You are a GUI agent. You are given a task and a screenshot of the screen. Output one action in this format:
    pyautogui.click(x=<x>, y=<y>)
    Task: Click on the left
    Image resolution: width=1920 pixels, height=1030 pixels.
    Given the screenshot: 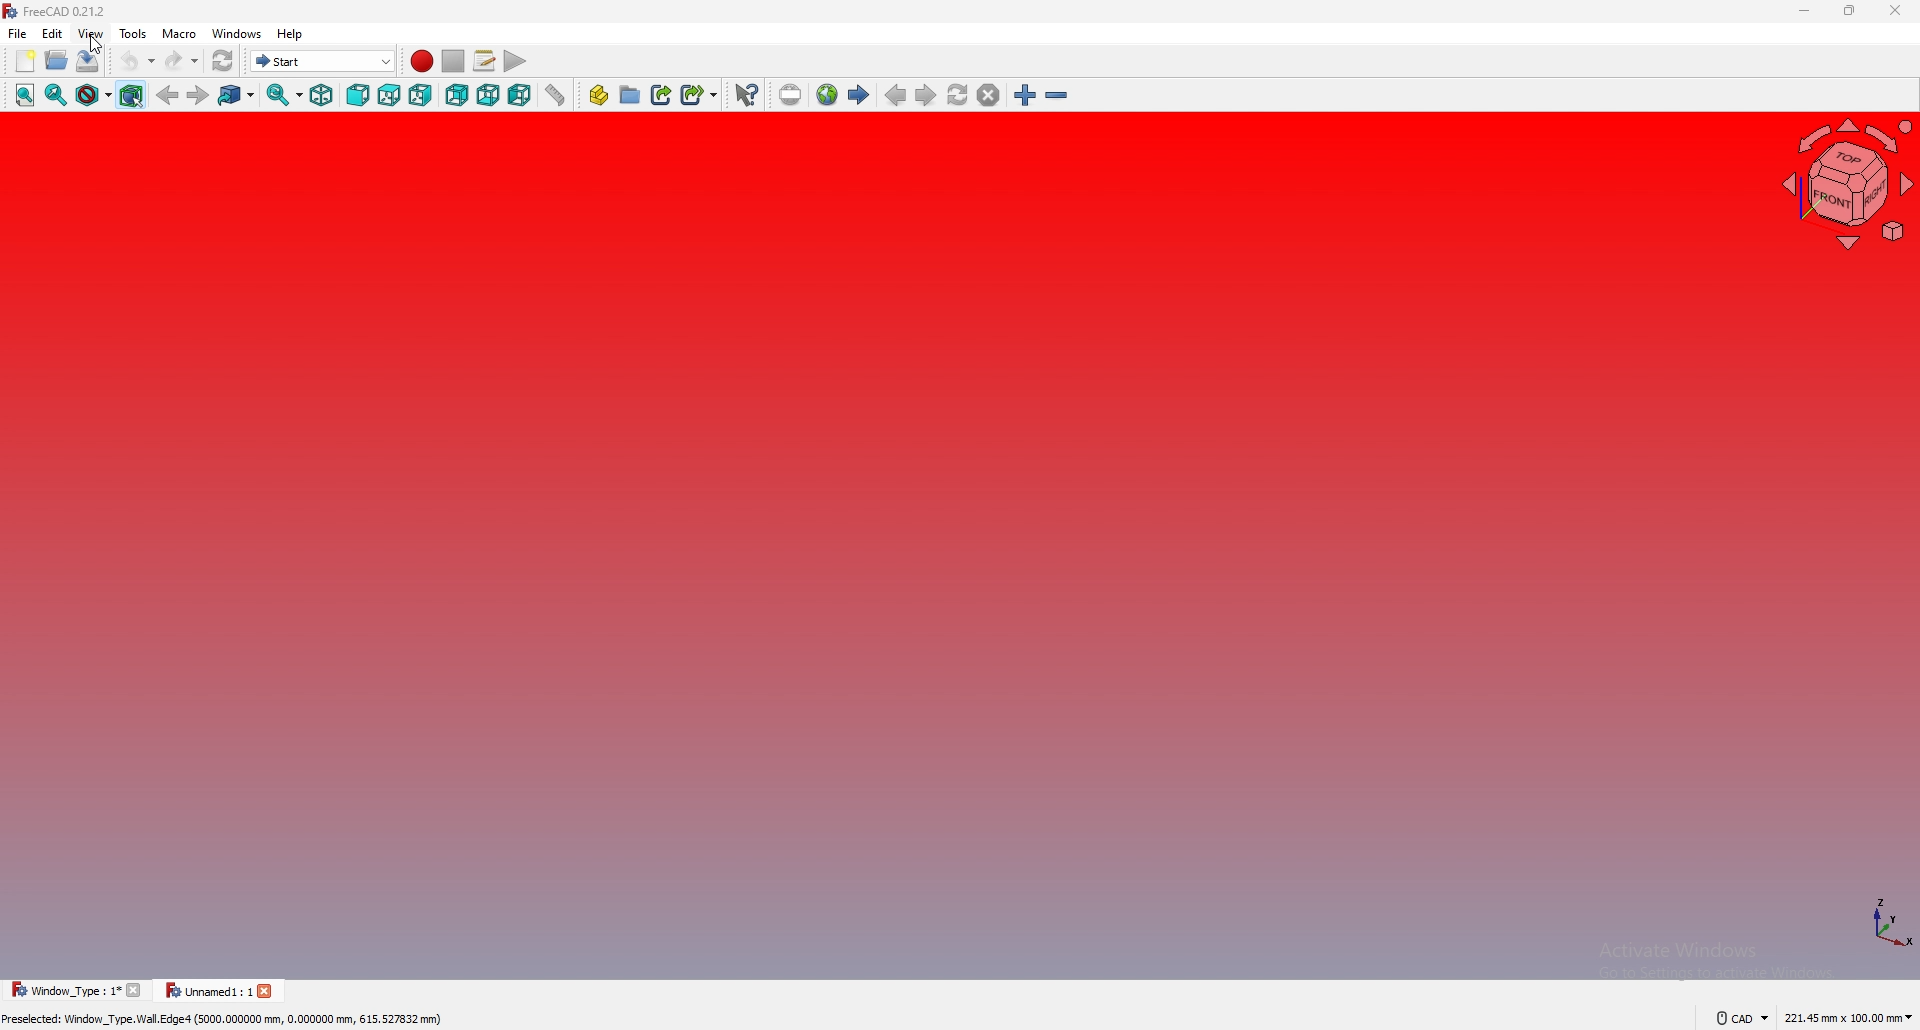 What is the action you would take?
    pyautogui.click(x=519, y=95)
    